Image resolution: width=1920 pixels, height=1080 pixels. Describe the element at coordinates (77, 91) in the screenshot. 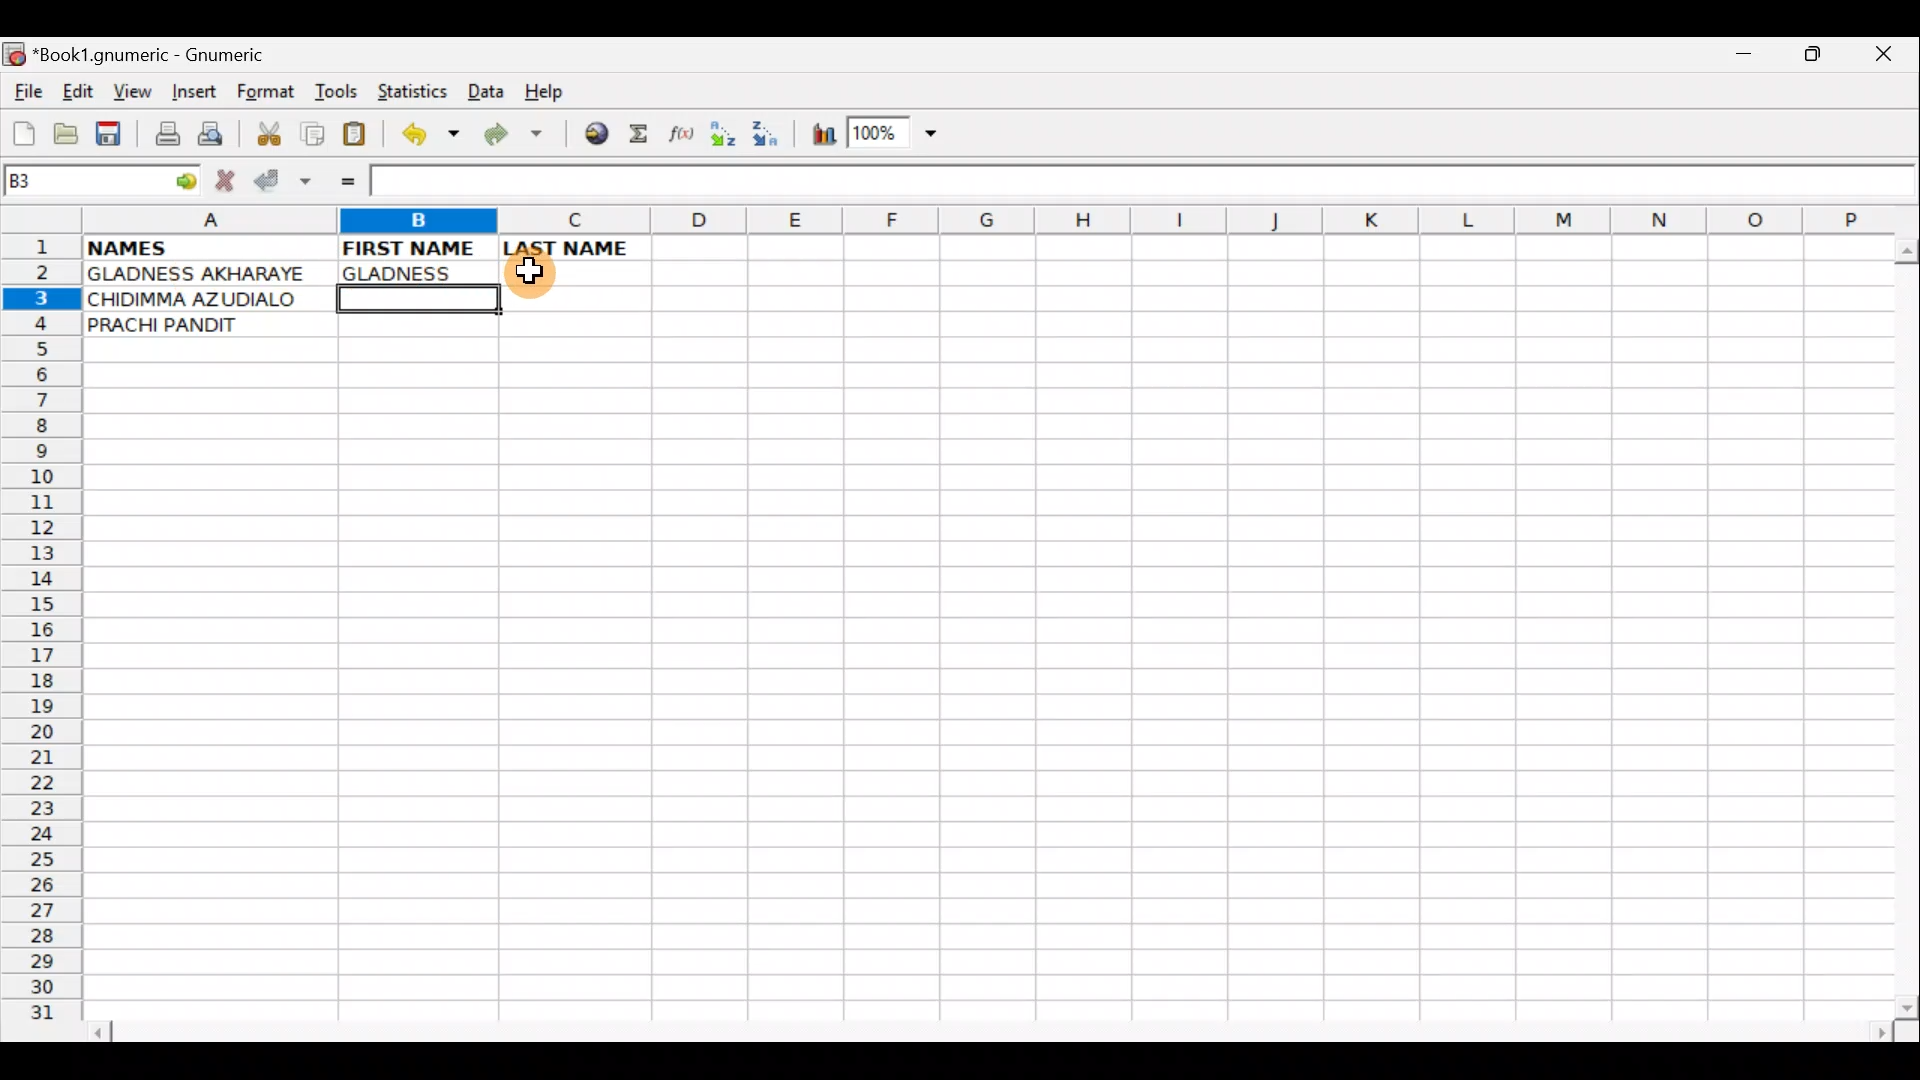

I see `Edit` at that location.